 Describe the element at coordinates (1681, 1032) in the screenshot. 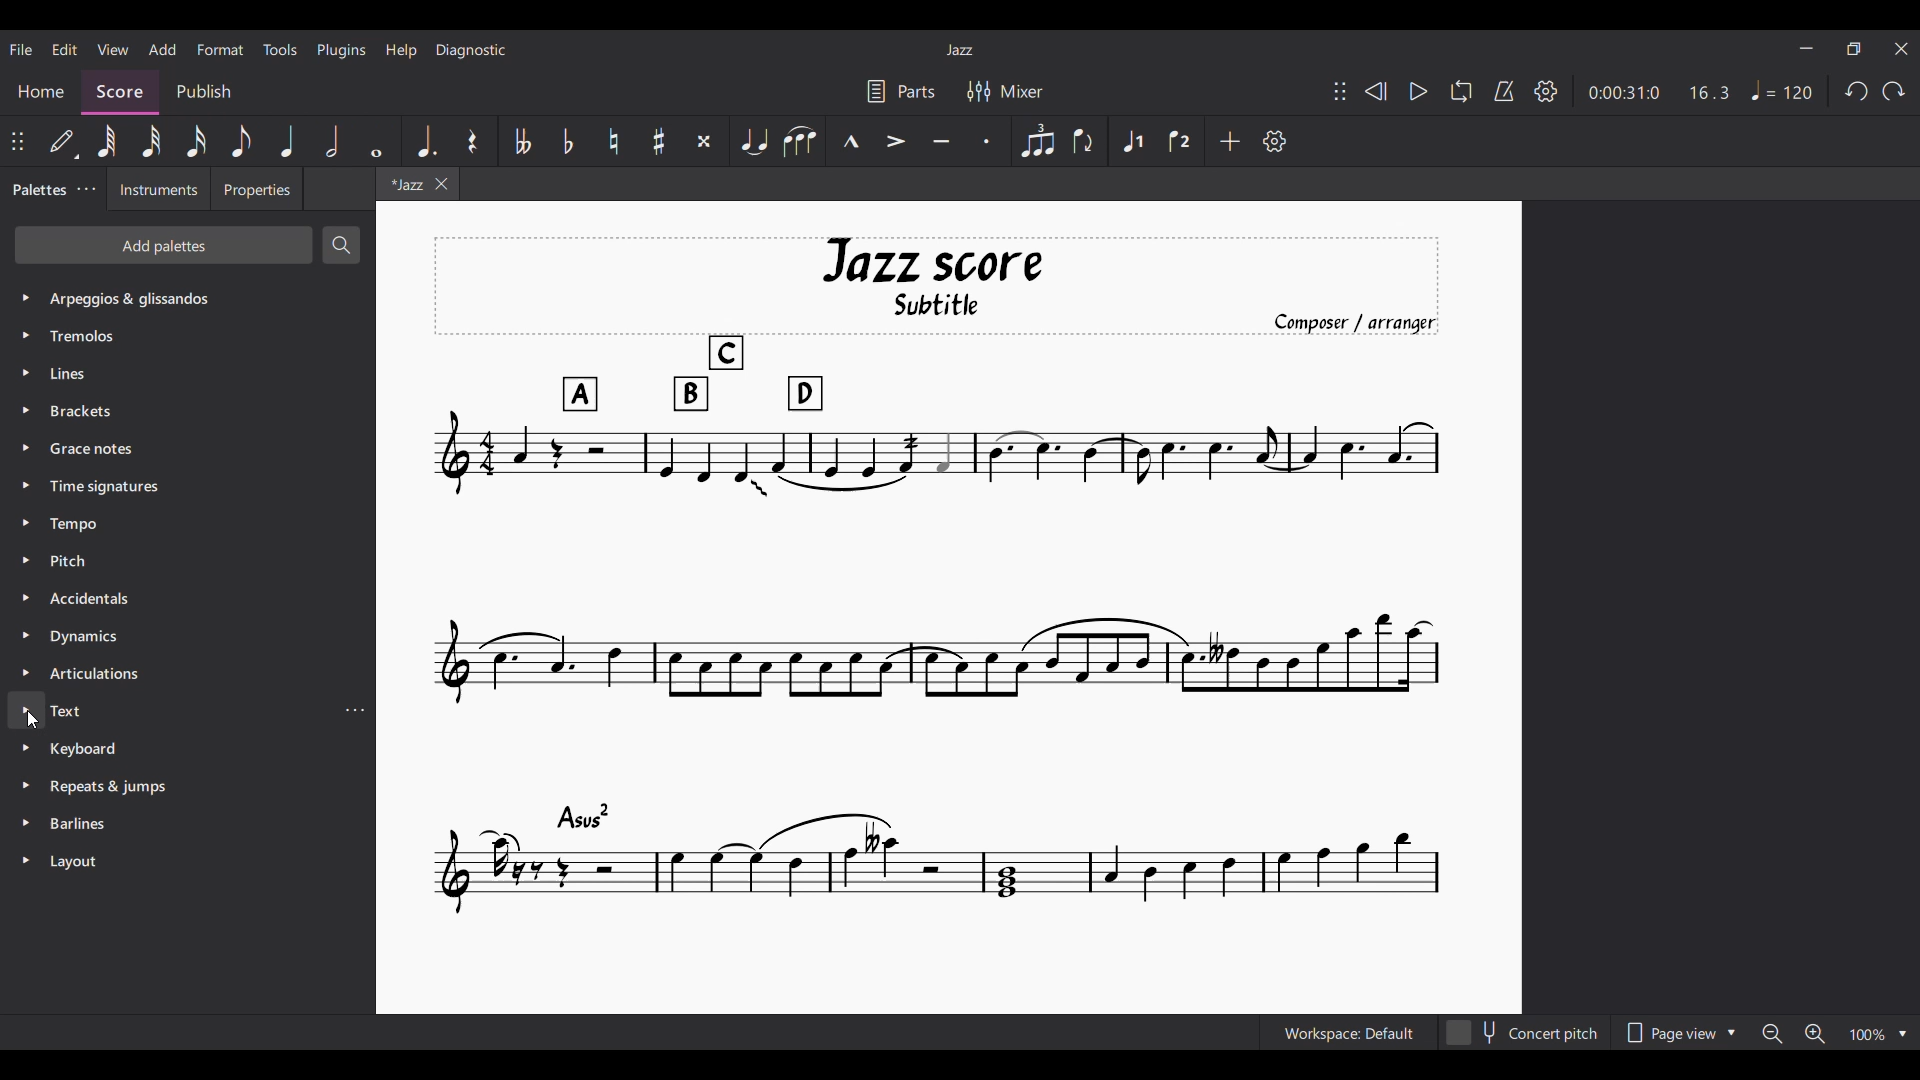

I see `Preview options` at that location.